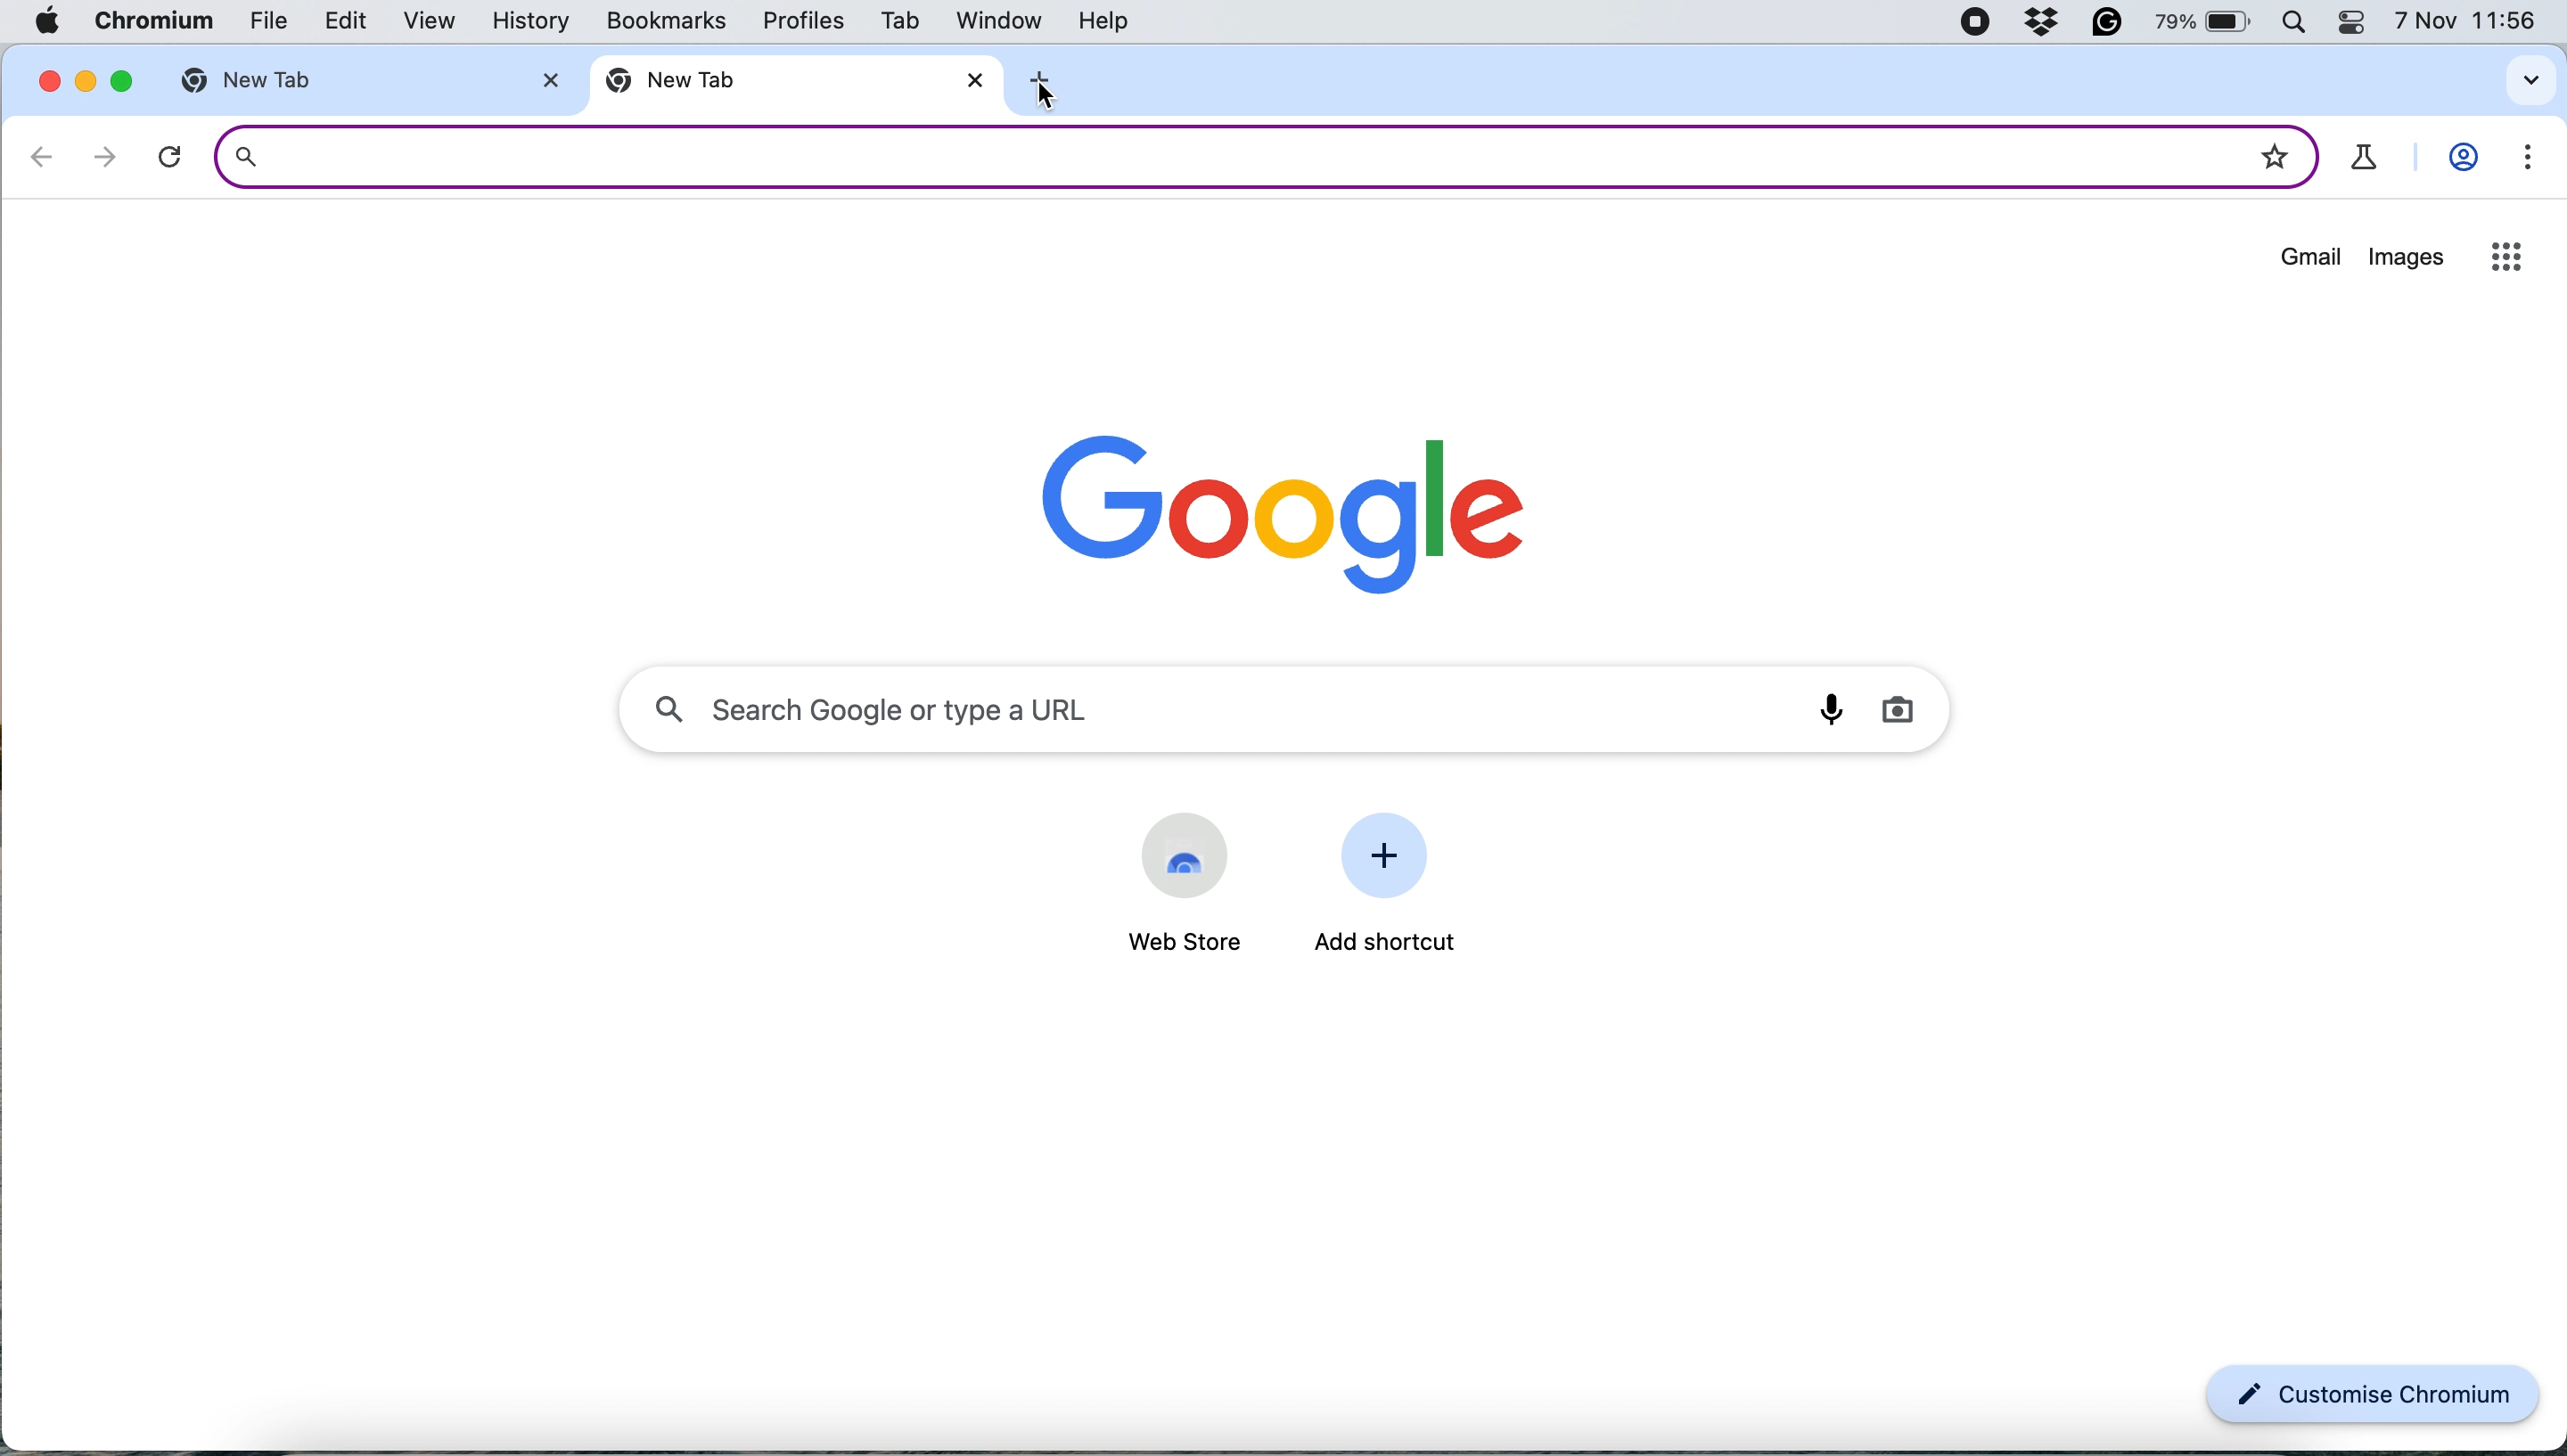 This screenshot has width=2567, height=1456. Describe the element at coordinates (1212, 155) in the screenshot. I see `search bar` at that location.